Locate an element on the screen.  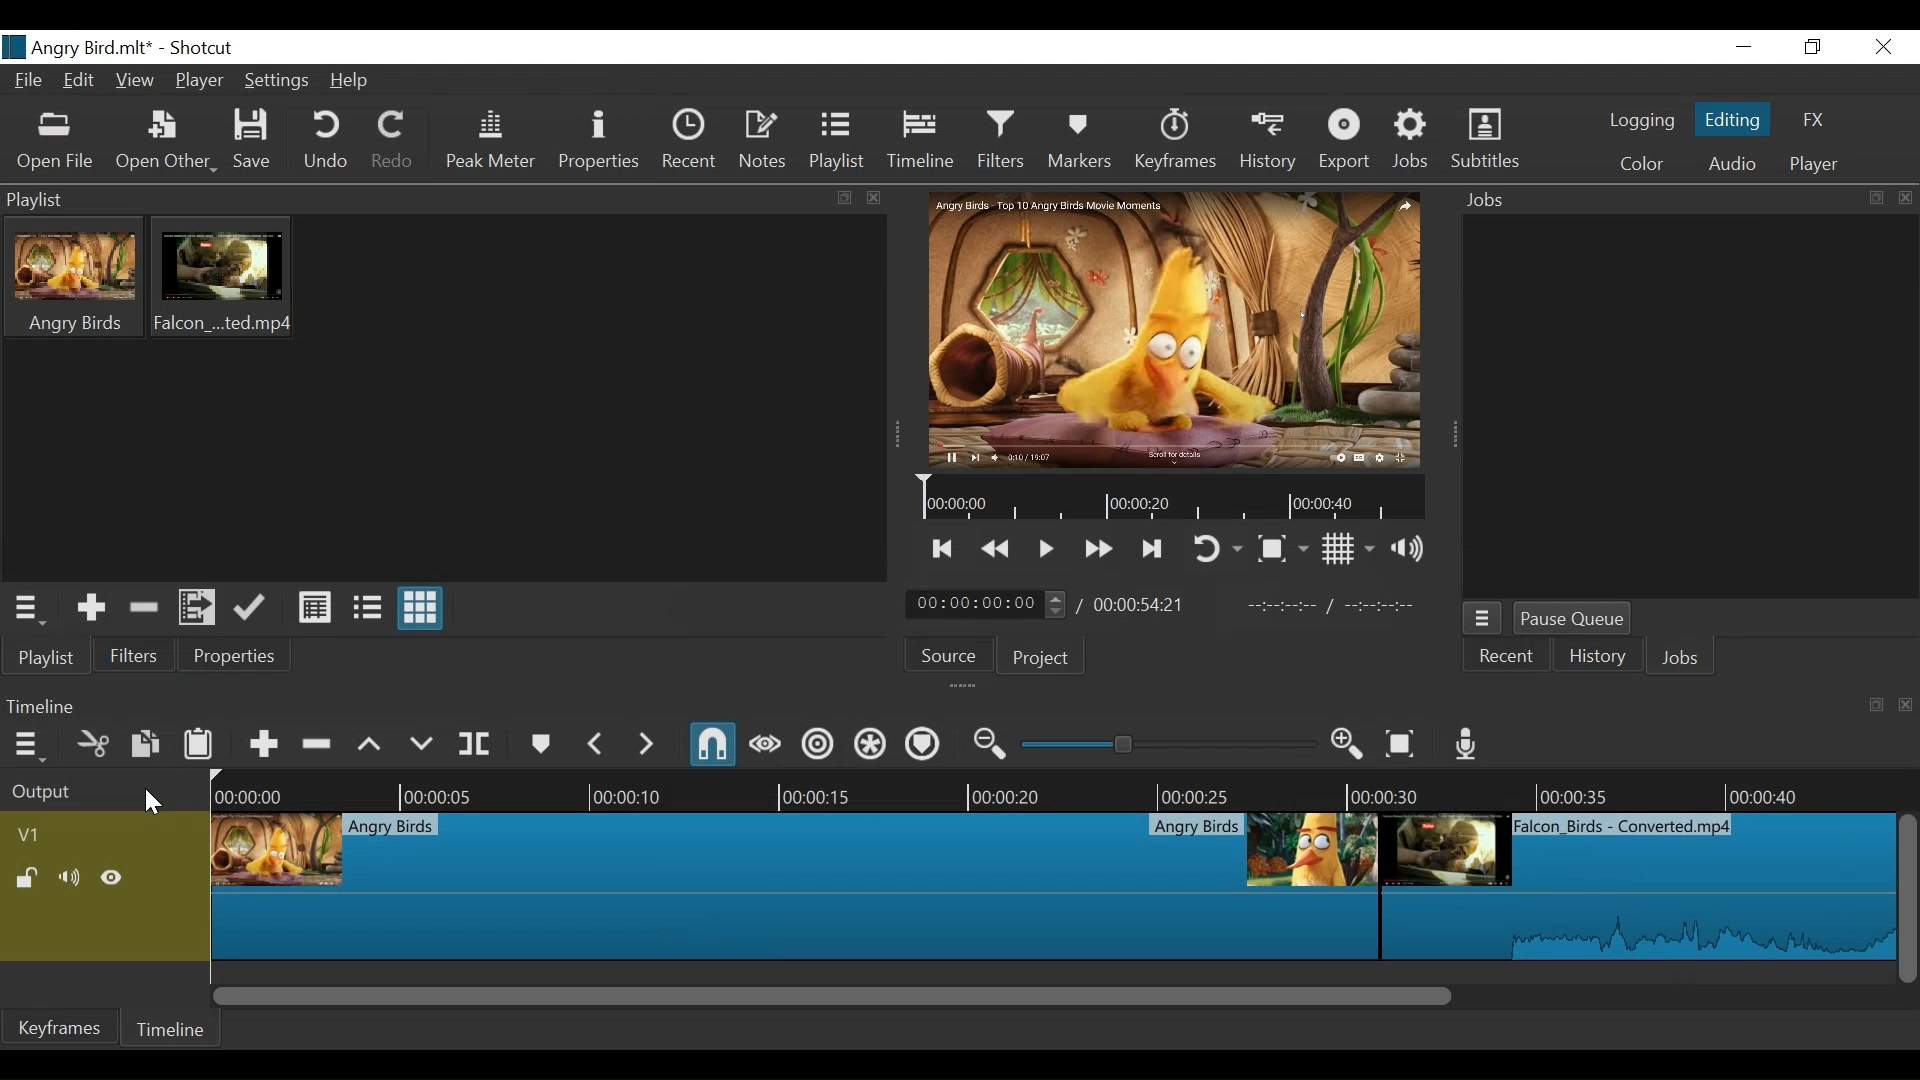
Player is located at coordinates (1817, 164).